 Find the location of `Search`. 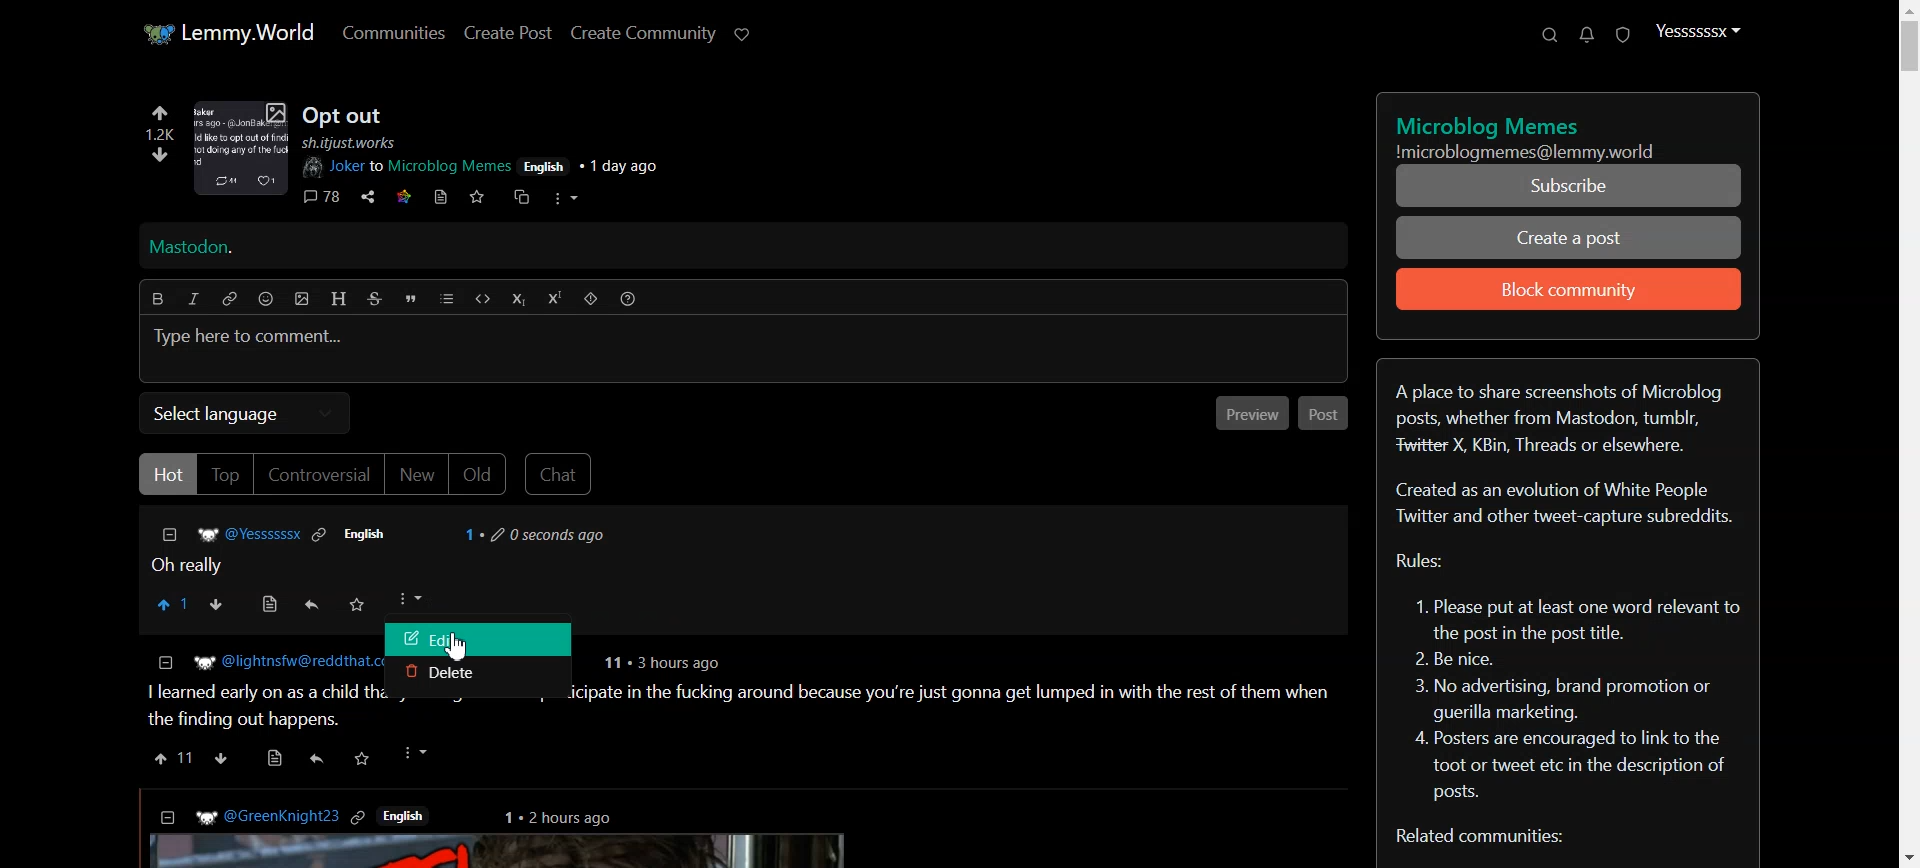

Search is located at coordinates (1551, 34).